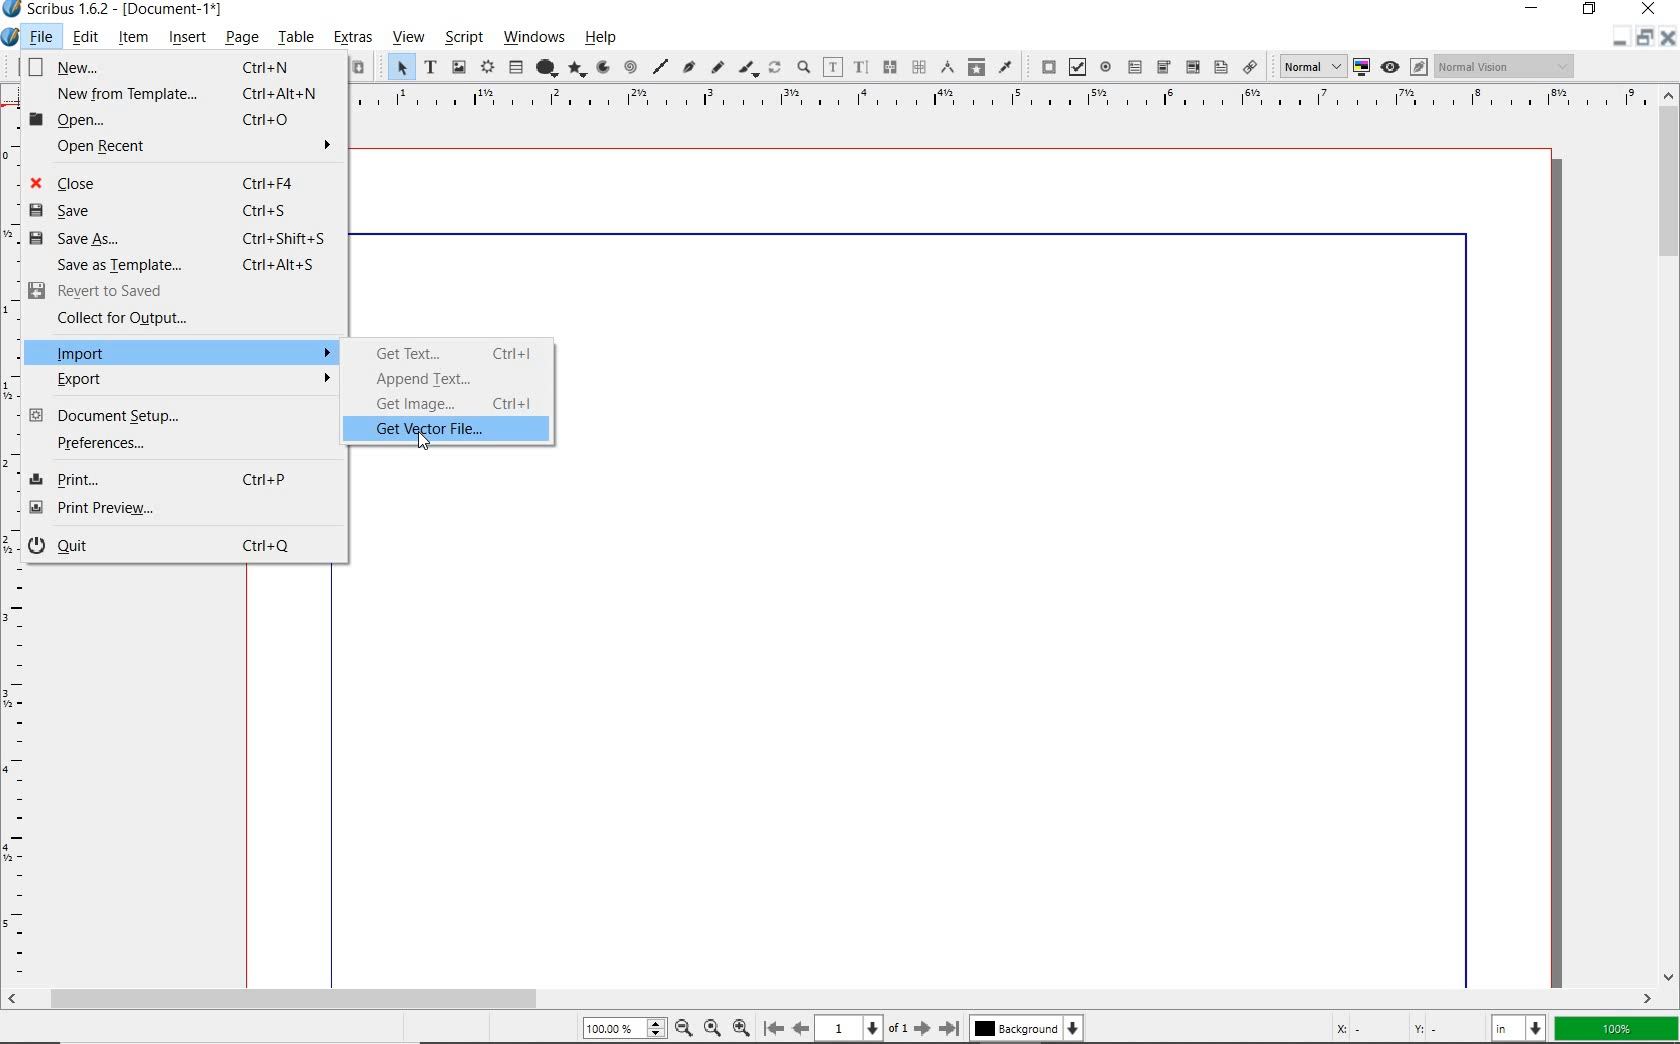 This screenshot has height=1044, width=1680. Describe the element at coordinates (457, 69) in the screenshot. I see `image frame` at that location.